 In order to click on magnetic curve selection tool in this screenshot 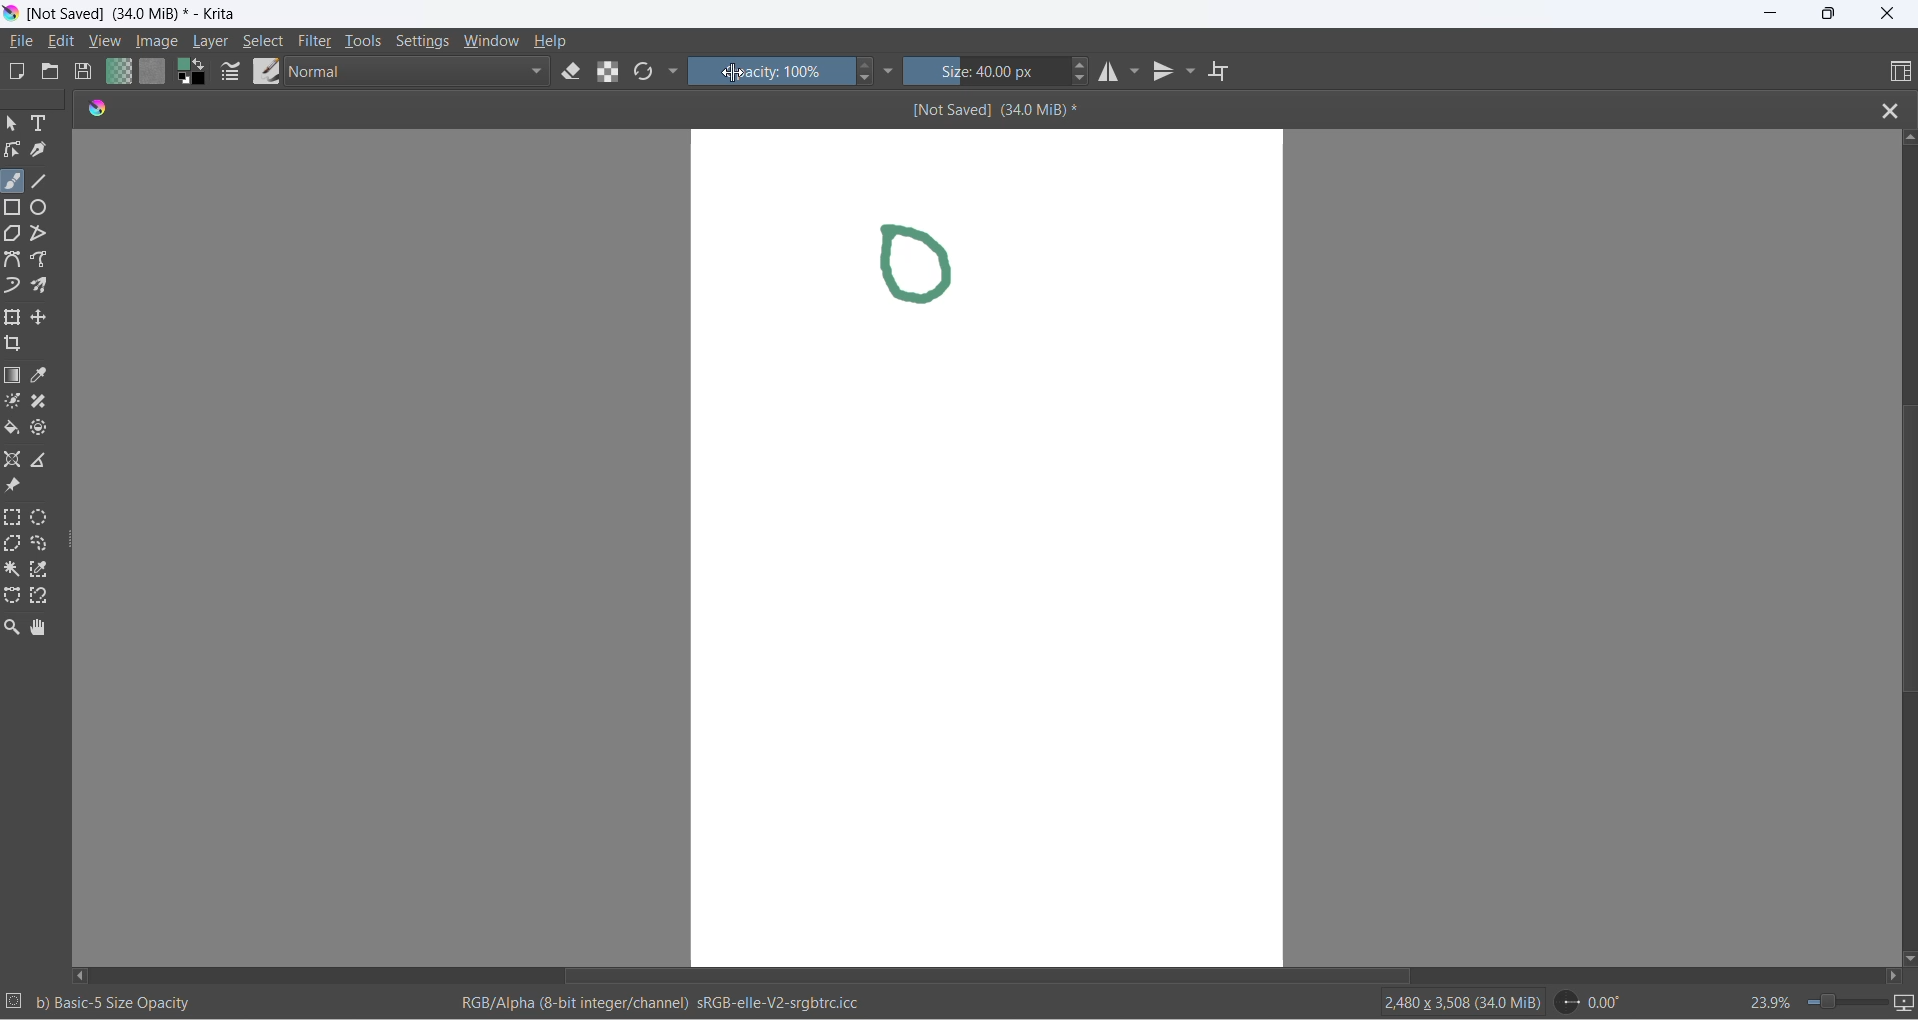, I will do `click(43, 597)`.